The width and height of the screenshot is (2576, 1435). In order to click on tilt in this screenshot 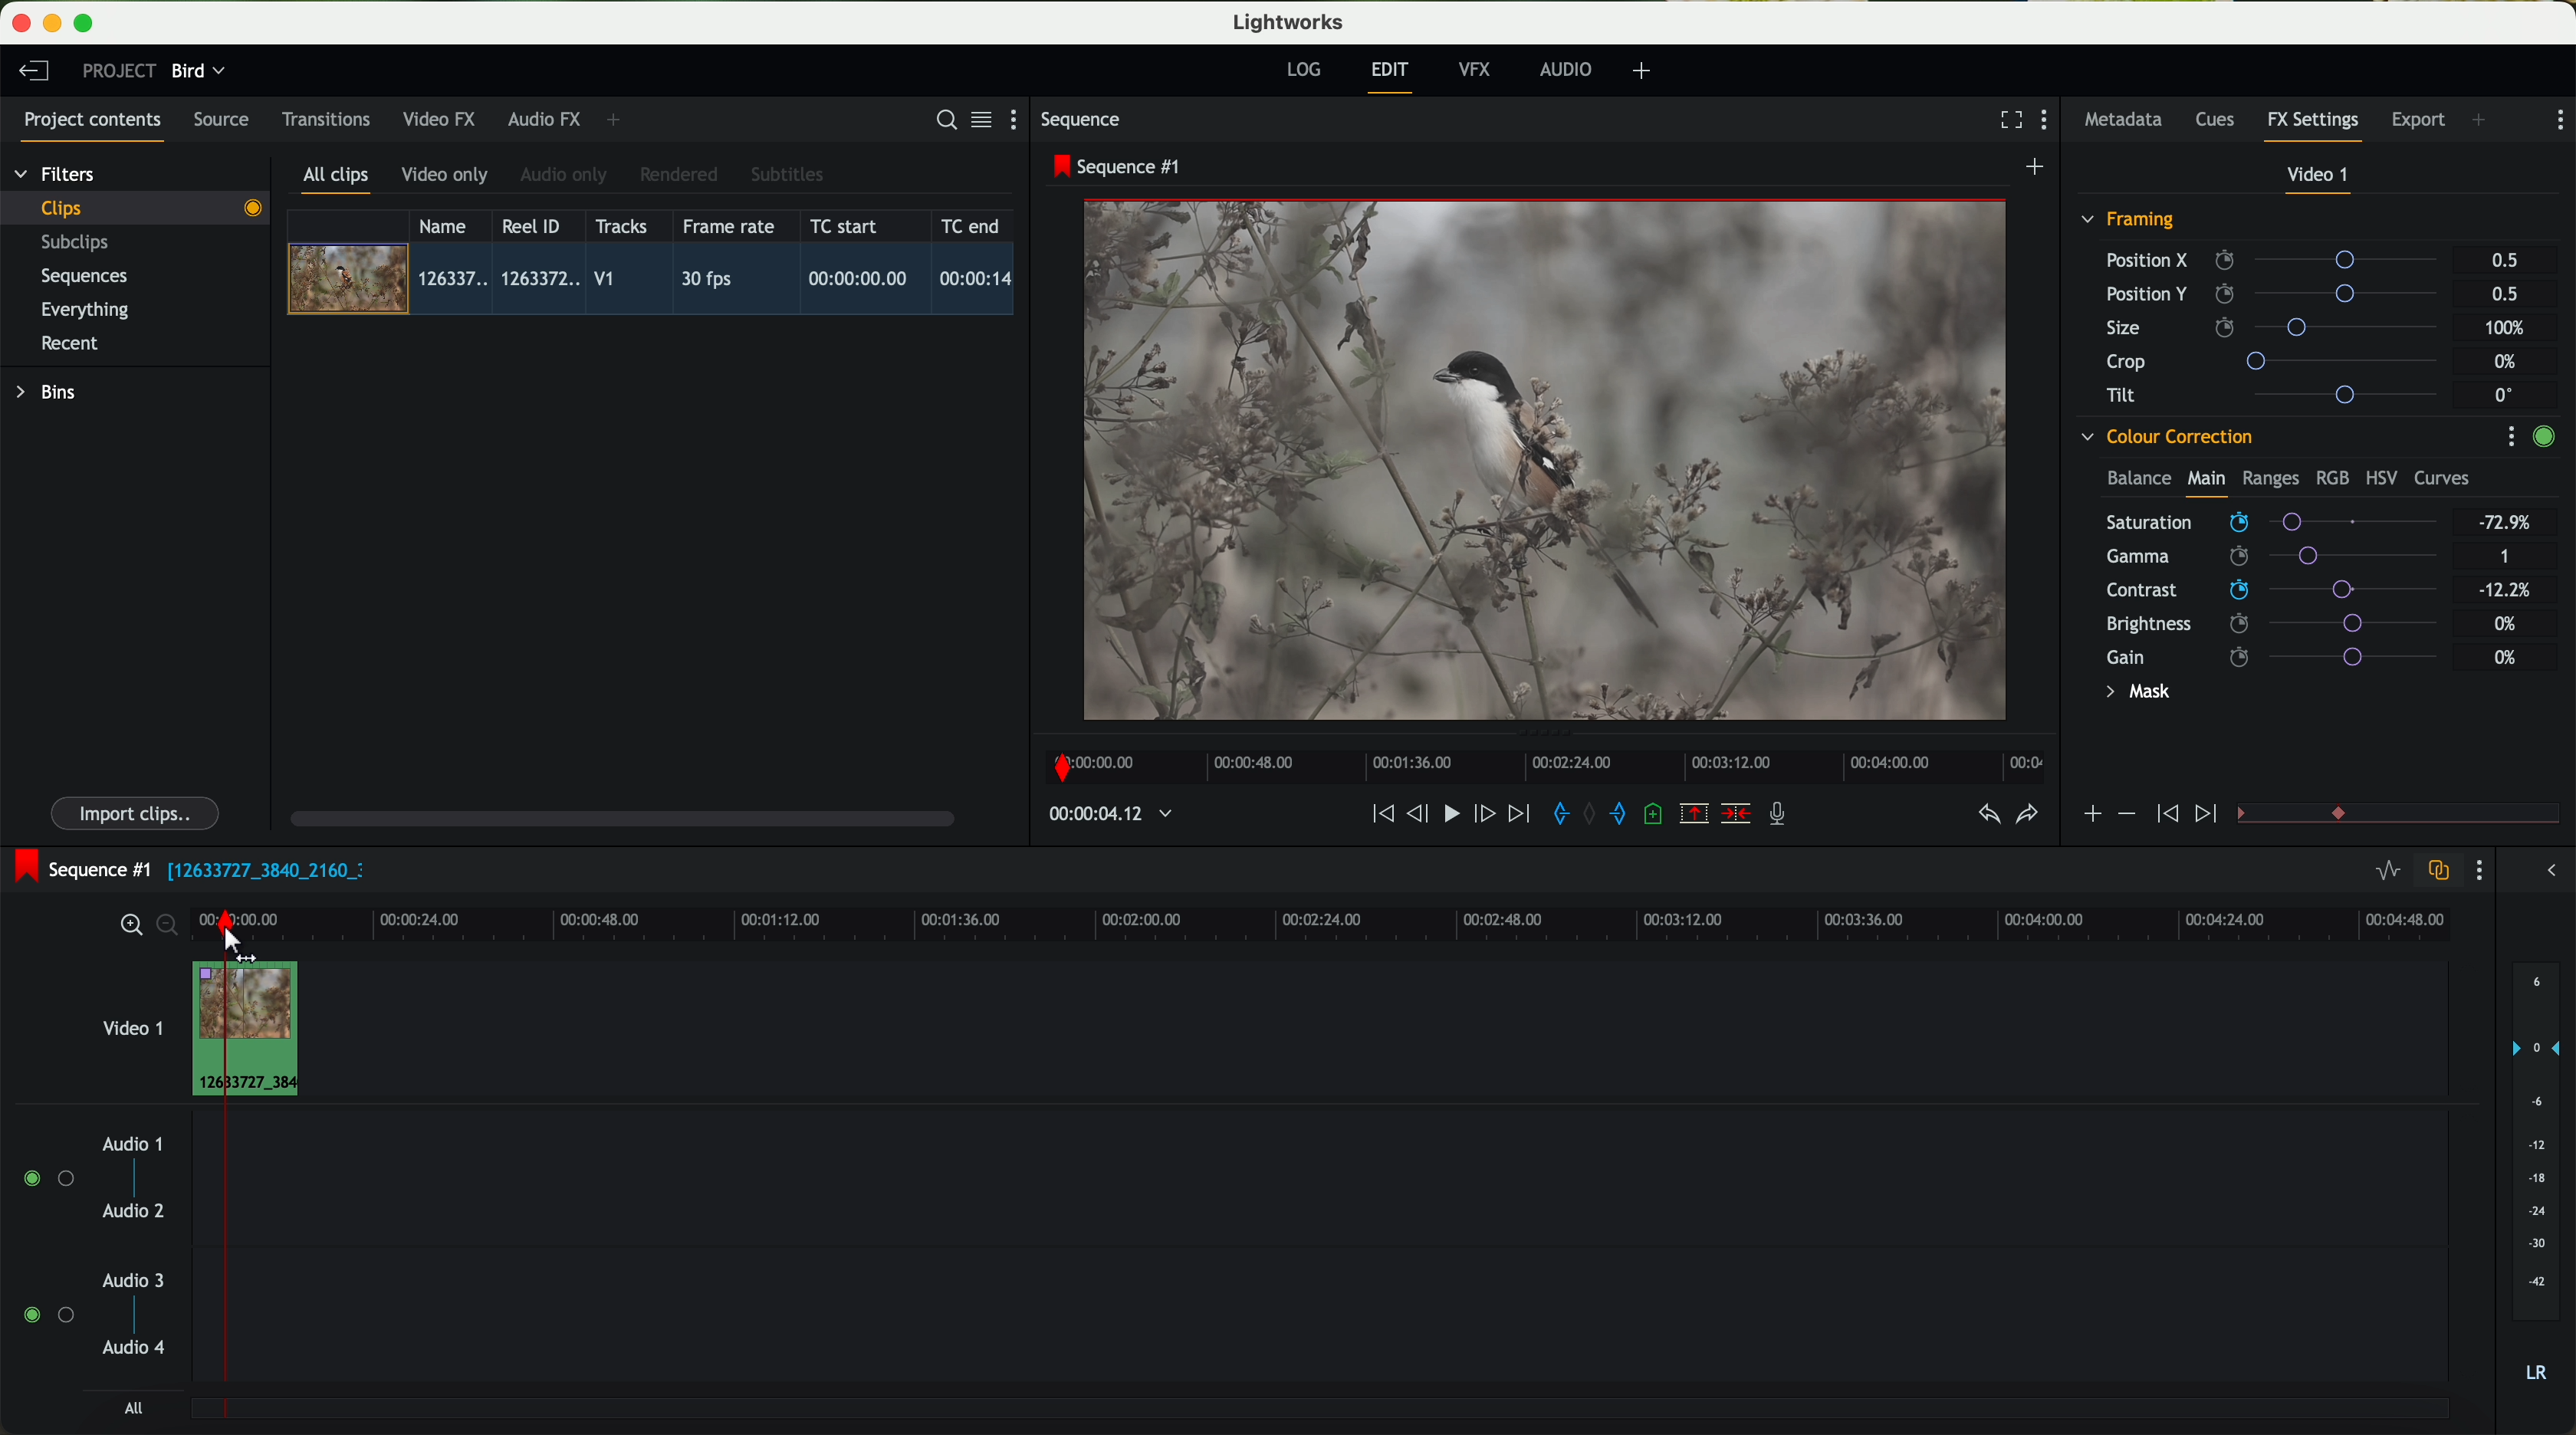, I will do `click(2281, 394)`.